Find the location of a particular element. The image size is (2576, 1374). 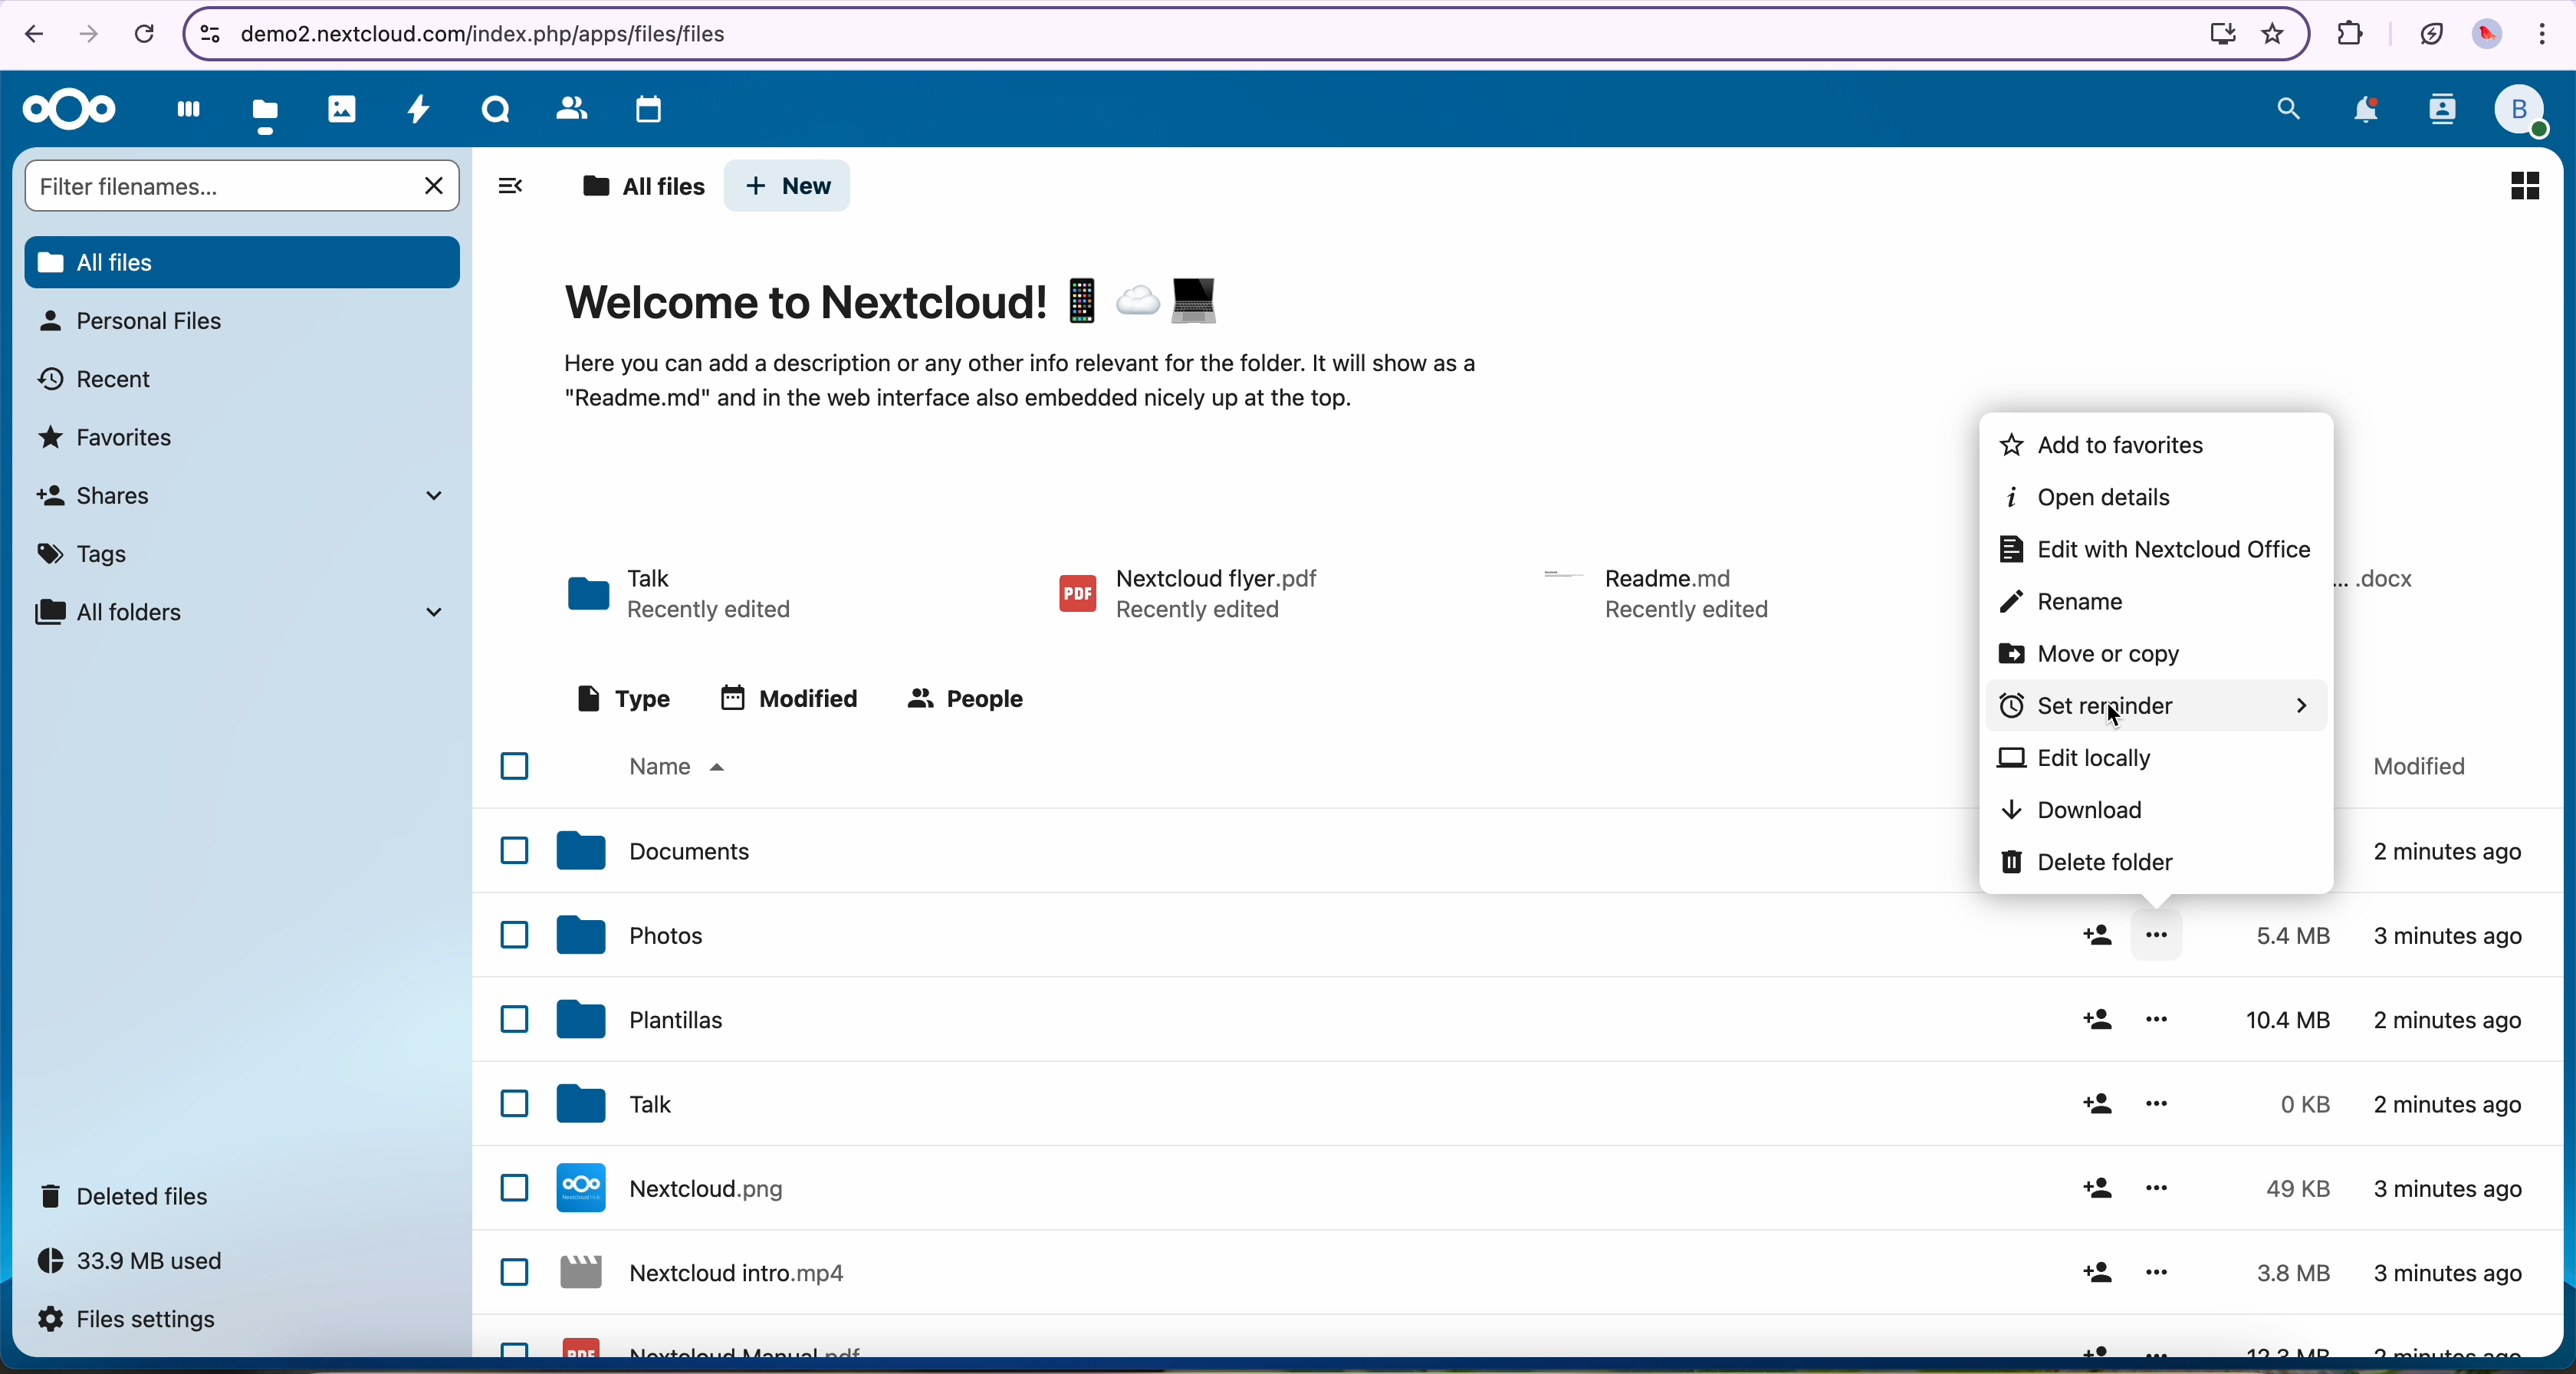

activity is located at coordinates (420, 109).